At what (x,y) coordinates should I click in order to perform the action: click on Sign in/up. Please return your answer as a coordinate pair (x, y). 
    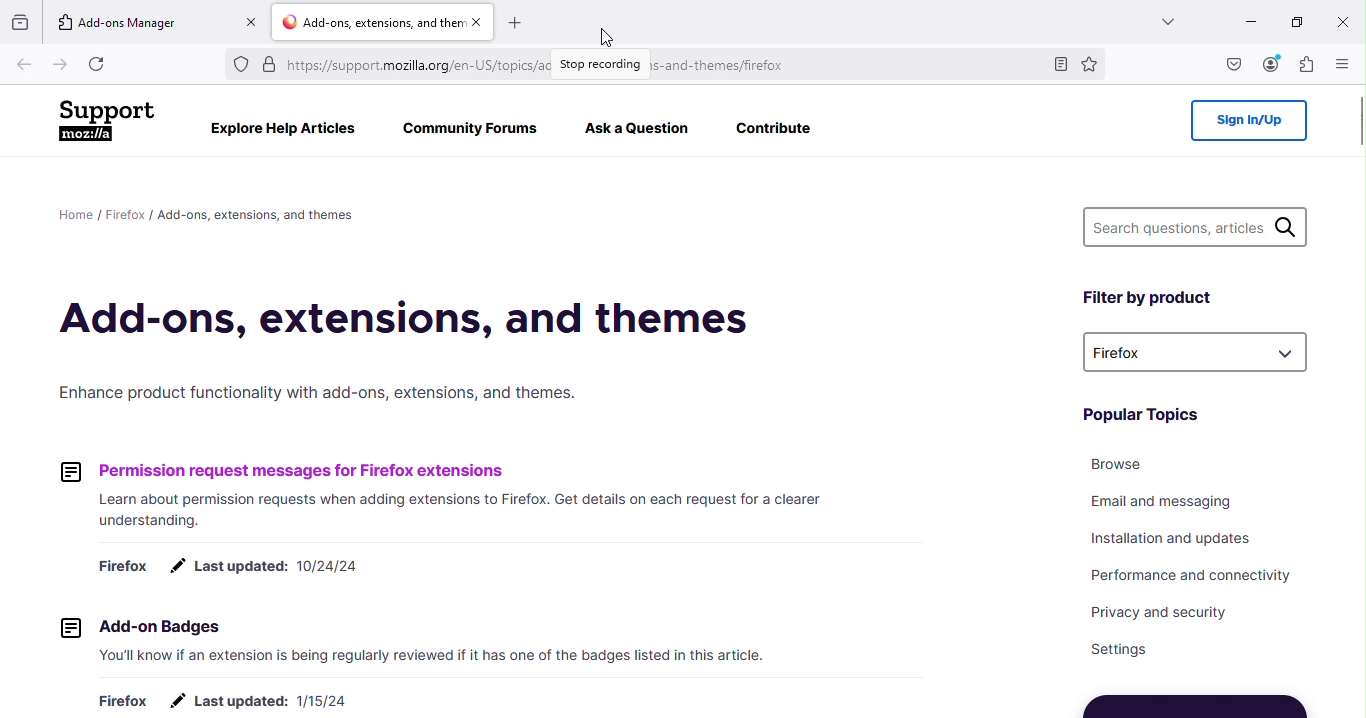
    Looking at the image, I should click on (1246, 121).